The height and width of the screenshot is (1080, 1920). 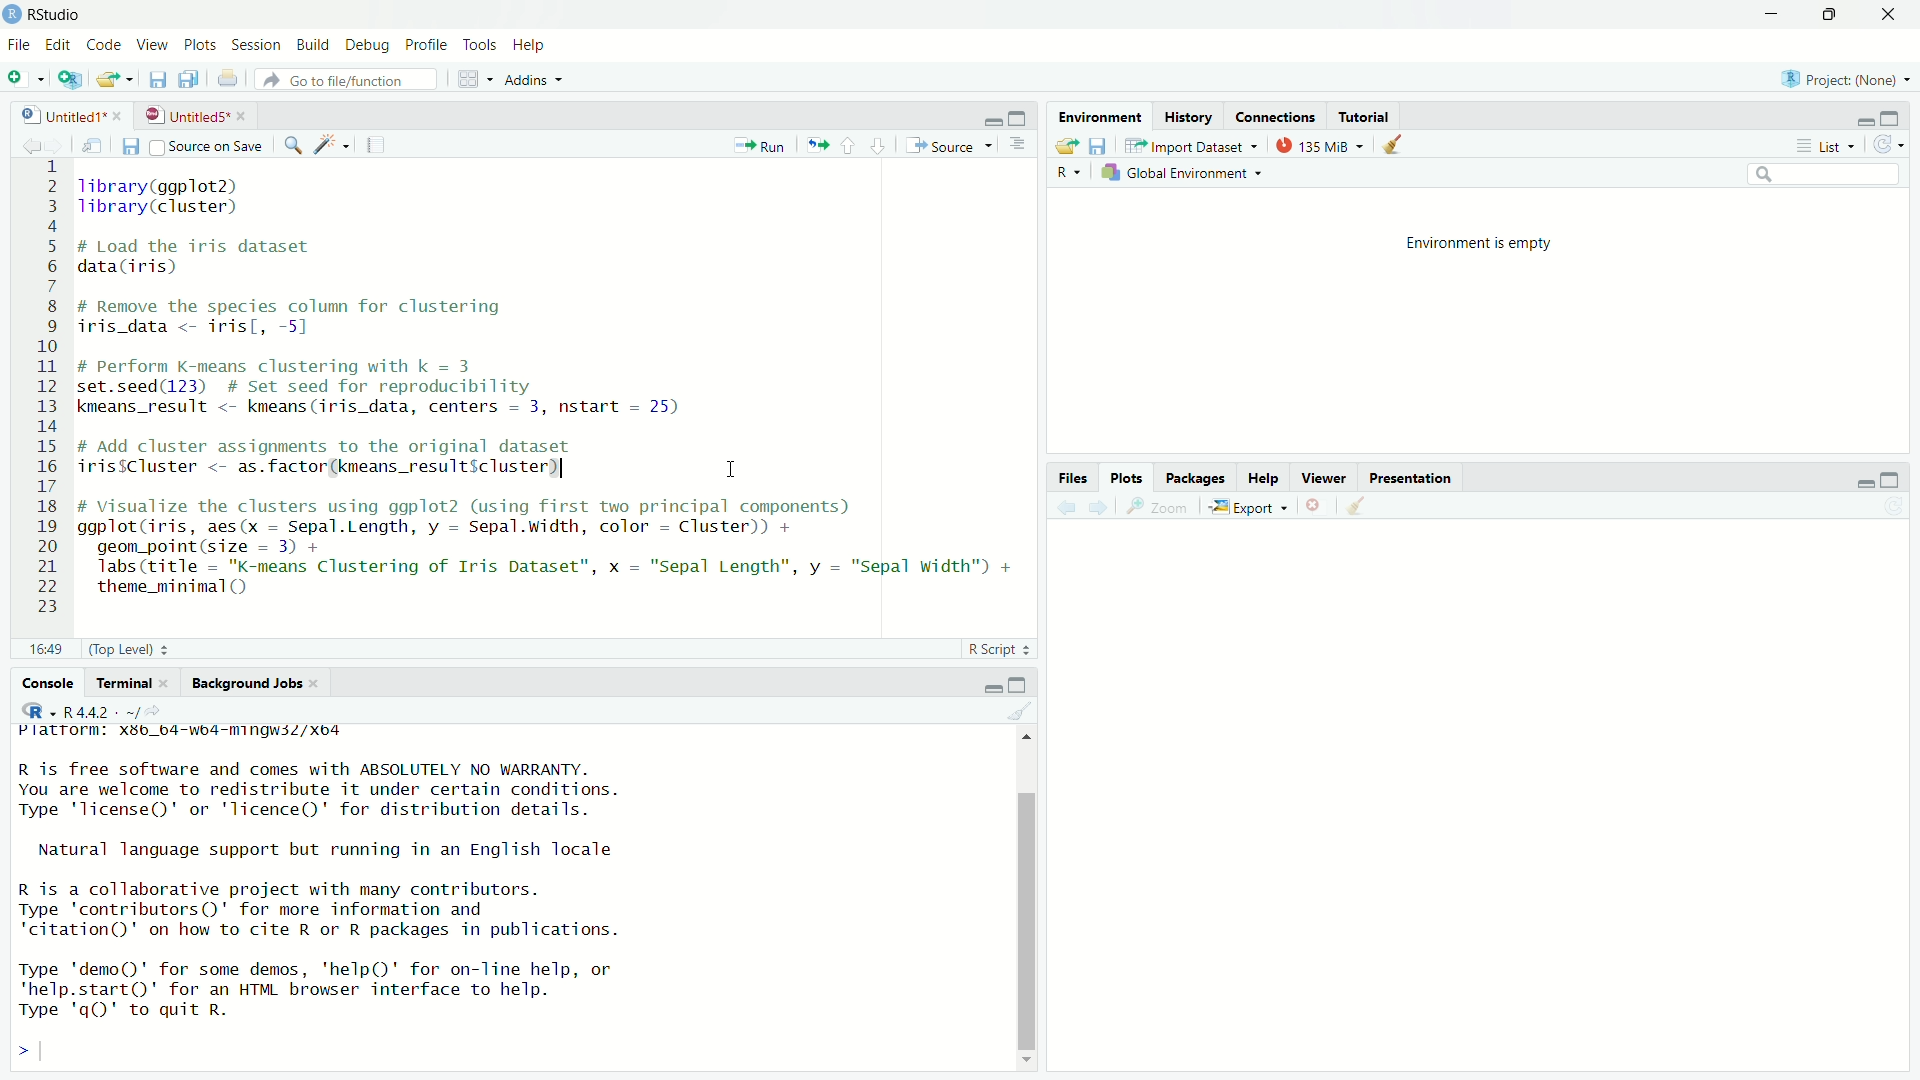 I want to click on minimize, so click(x=989, y=684).